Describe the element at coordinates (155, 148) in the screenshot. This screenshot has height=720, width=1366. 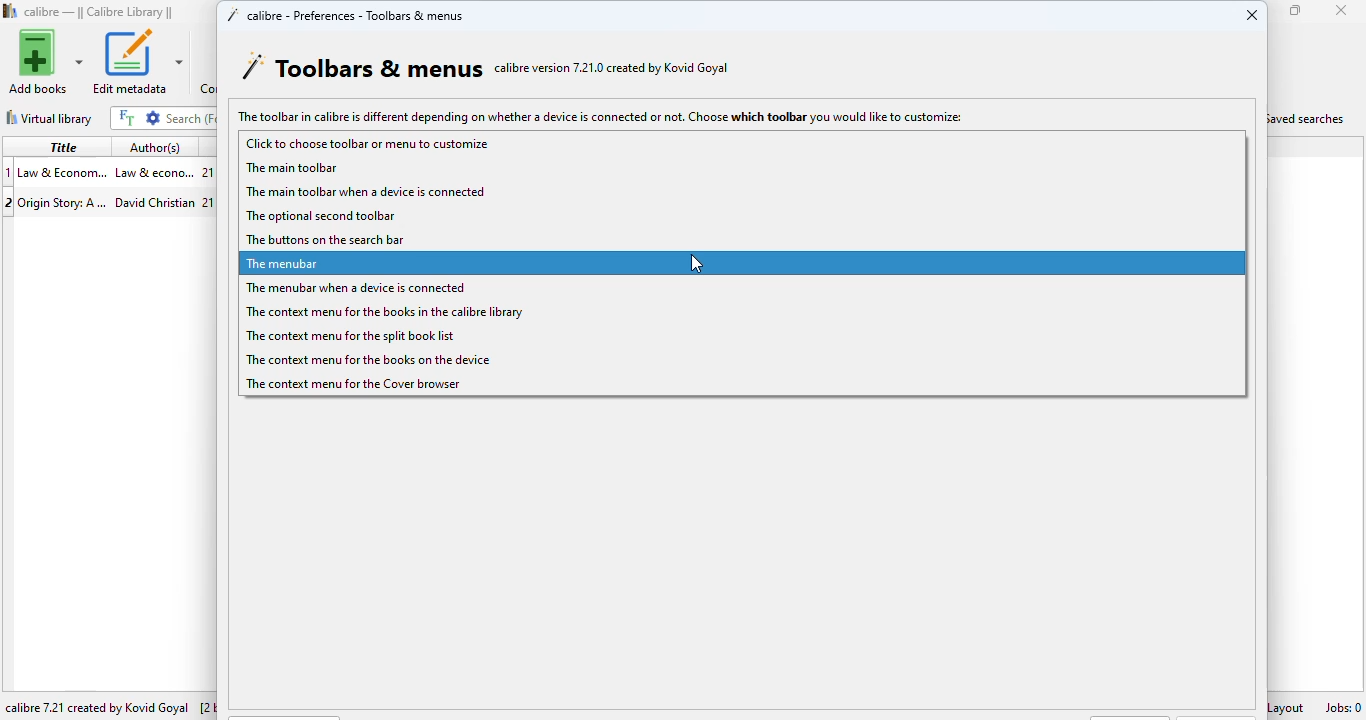
I see `author(s)` at that location.